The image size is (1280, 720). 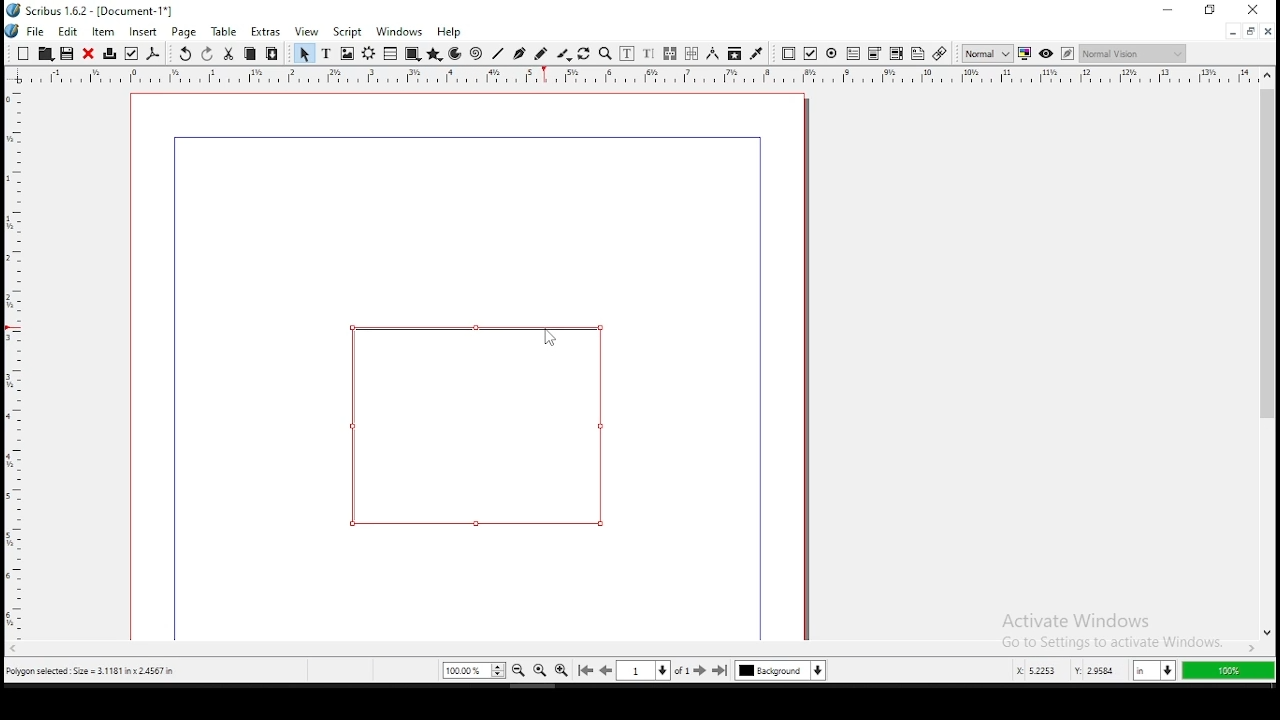 What do you see at coordinates (1269, 32) in the screenshot?
I see `close` at bounding box center [1269, 32].